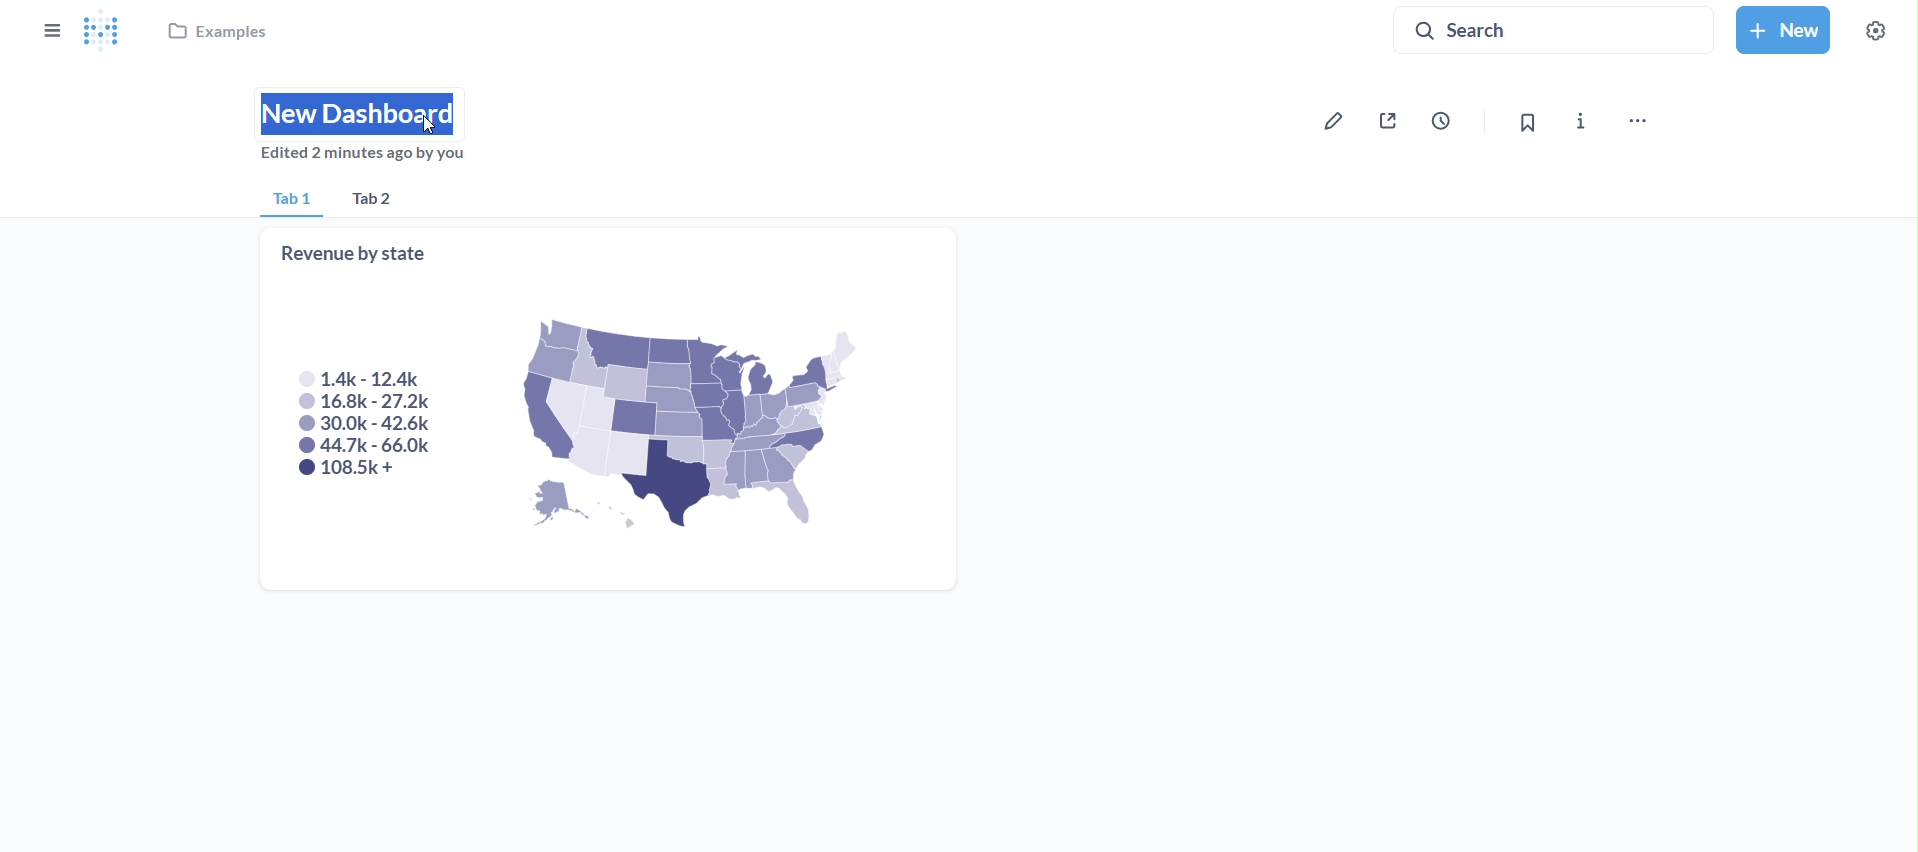 The width and height of the screenshot is (1918, 852). I want to click on typing, so click(365, 112).